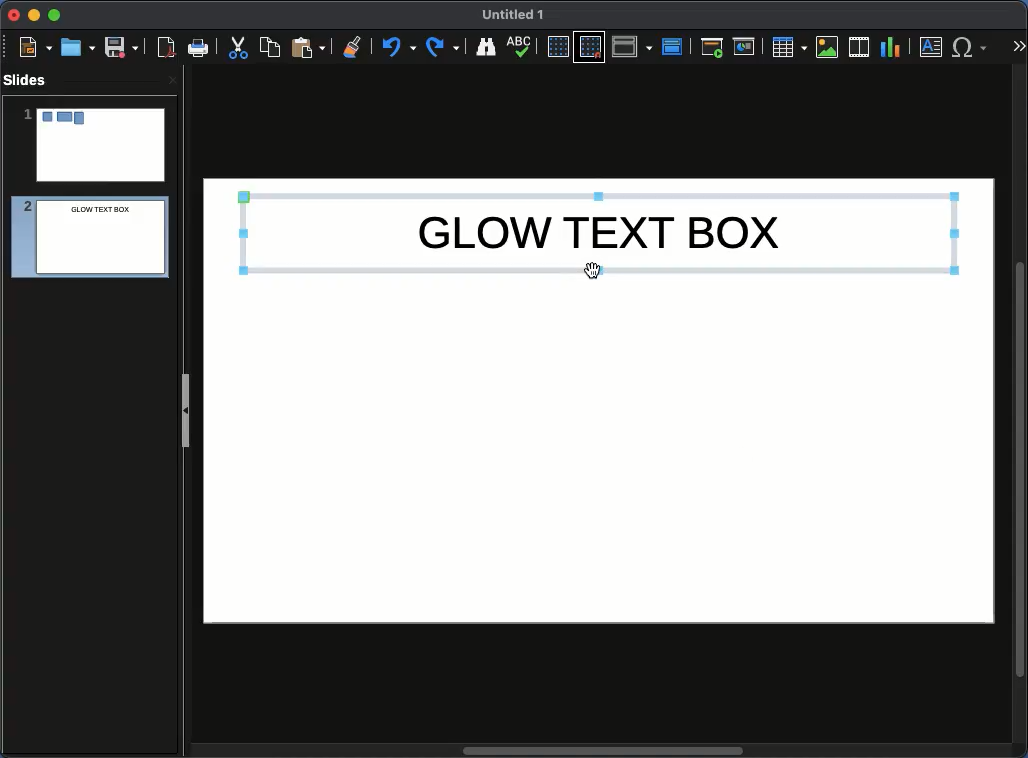 Image resolution: width=1028 pixels, height=758 pixels. I want to click on Display grid, so click(557, 48).